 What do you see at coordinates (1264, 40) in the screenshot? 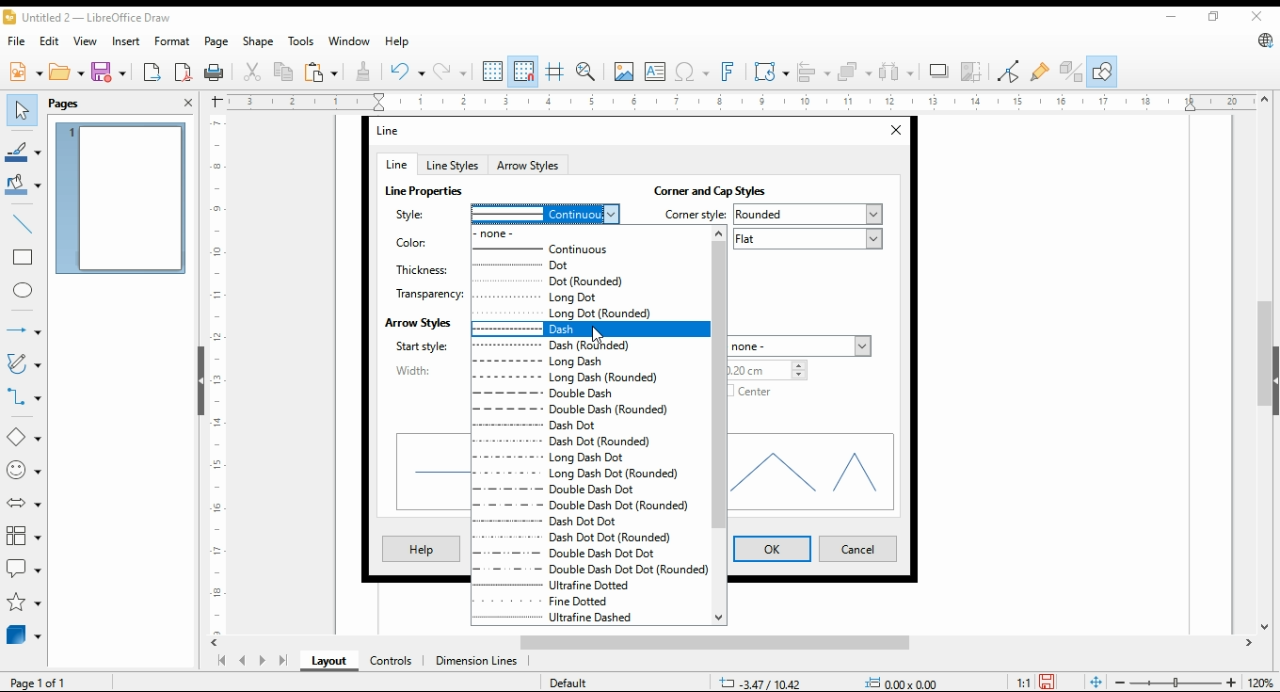
I see `libre office update` at bounding box center [1264, 40].